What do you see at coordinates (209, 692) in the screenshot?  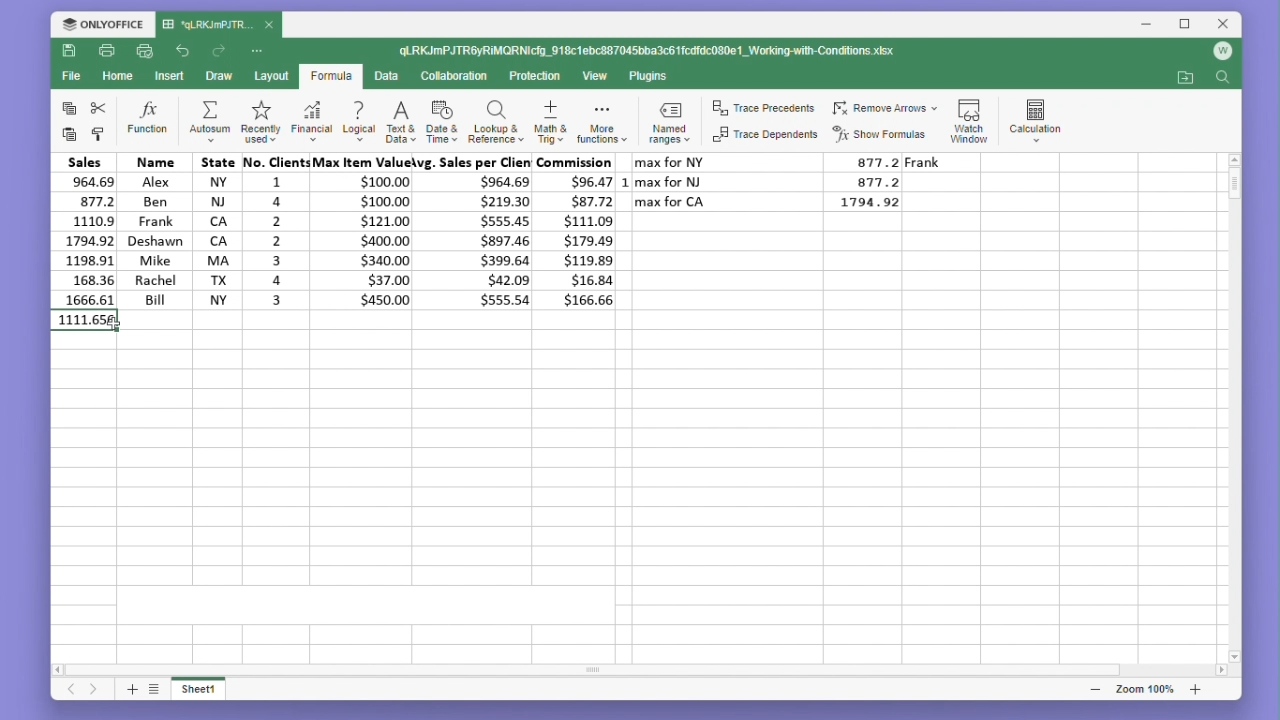 I see `Sheet 1` at bounding box center [209, 692].